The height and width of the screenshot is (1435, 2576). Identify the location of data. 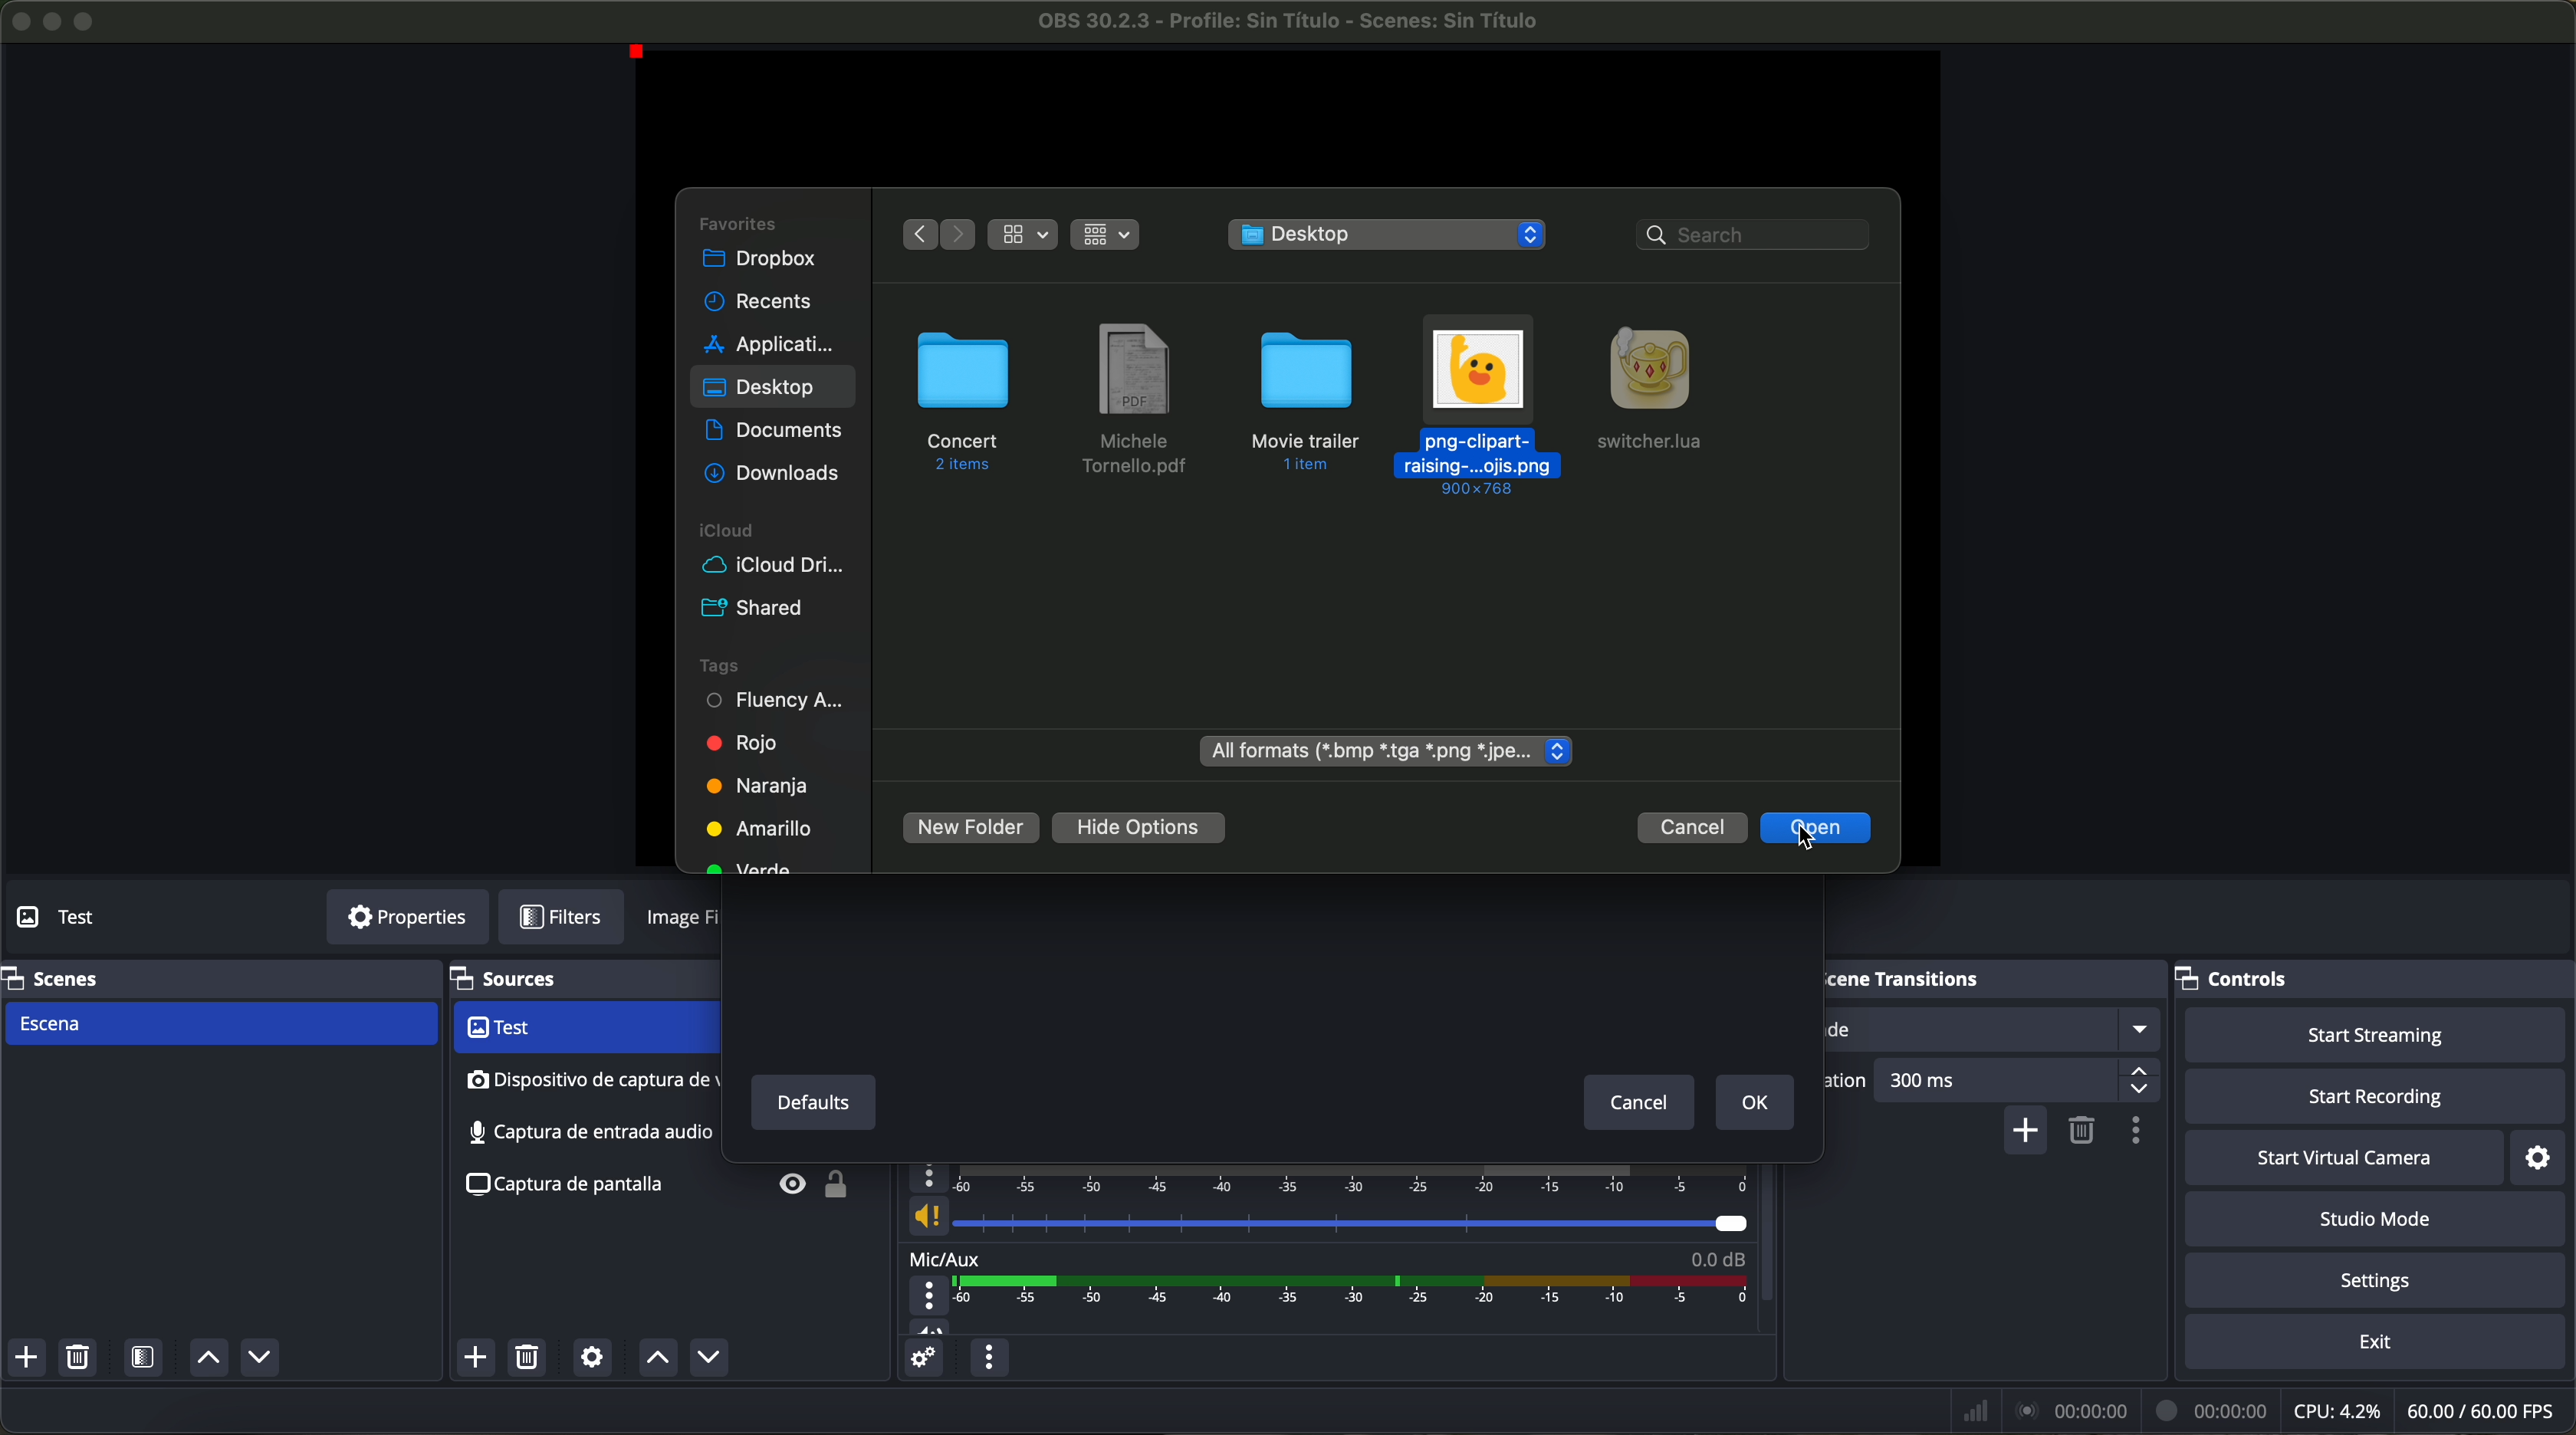
(2263, 1410).